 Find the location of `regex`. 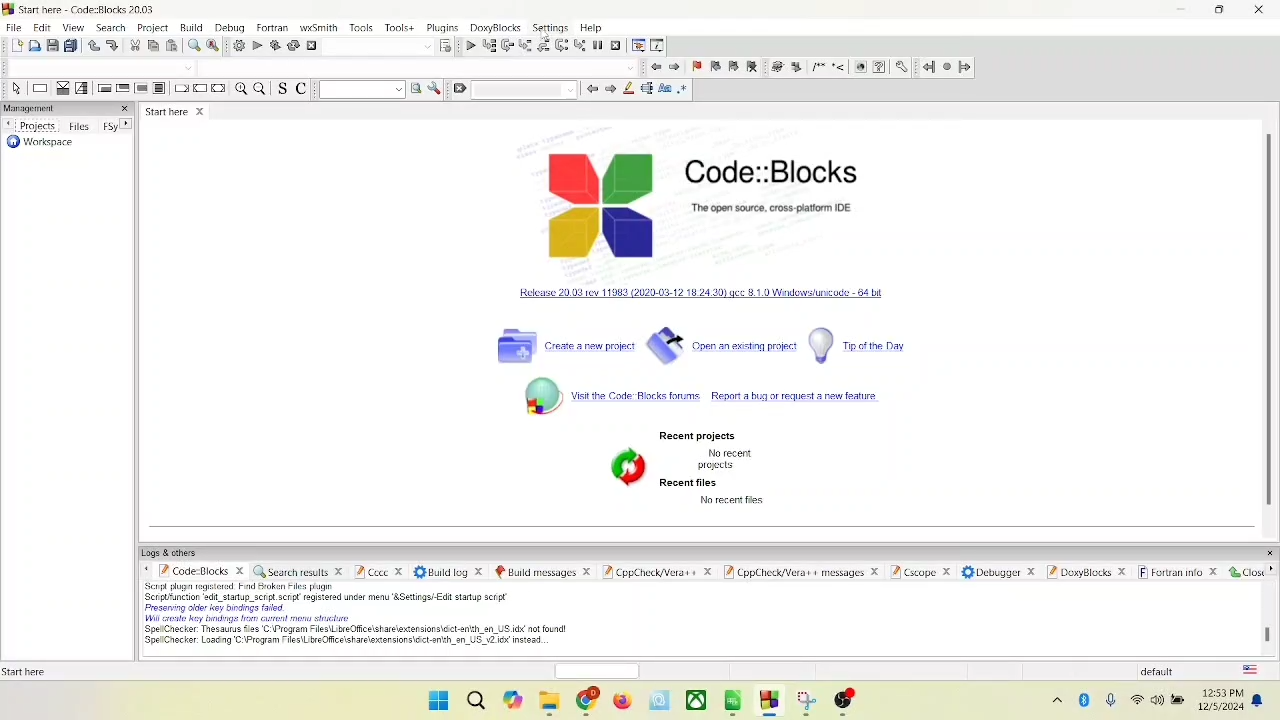

regex is located at coordinates (687, 89).